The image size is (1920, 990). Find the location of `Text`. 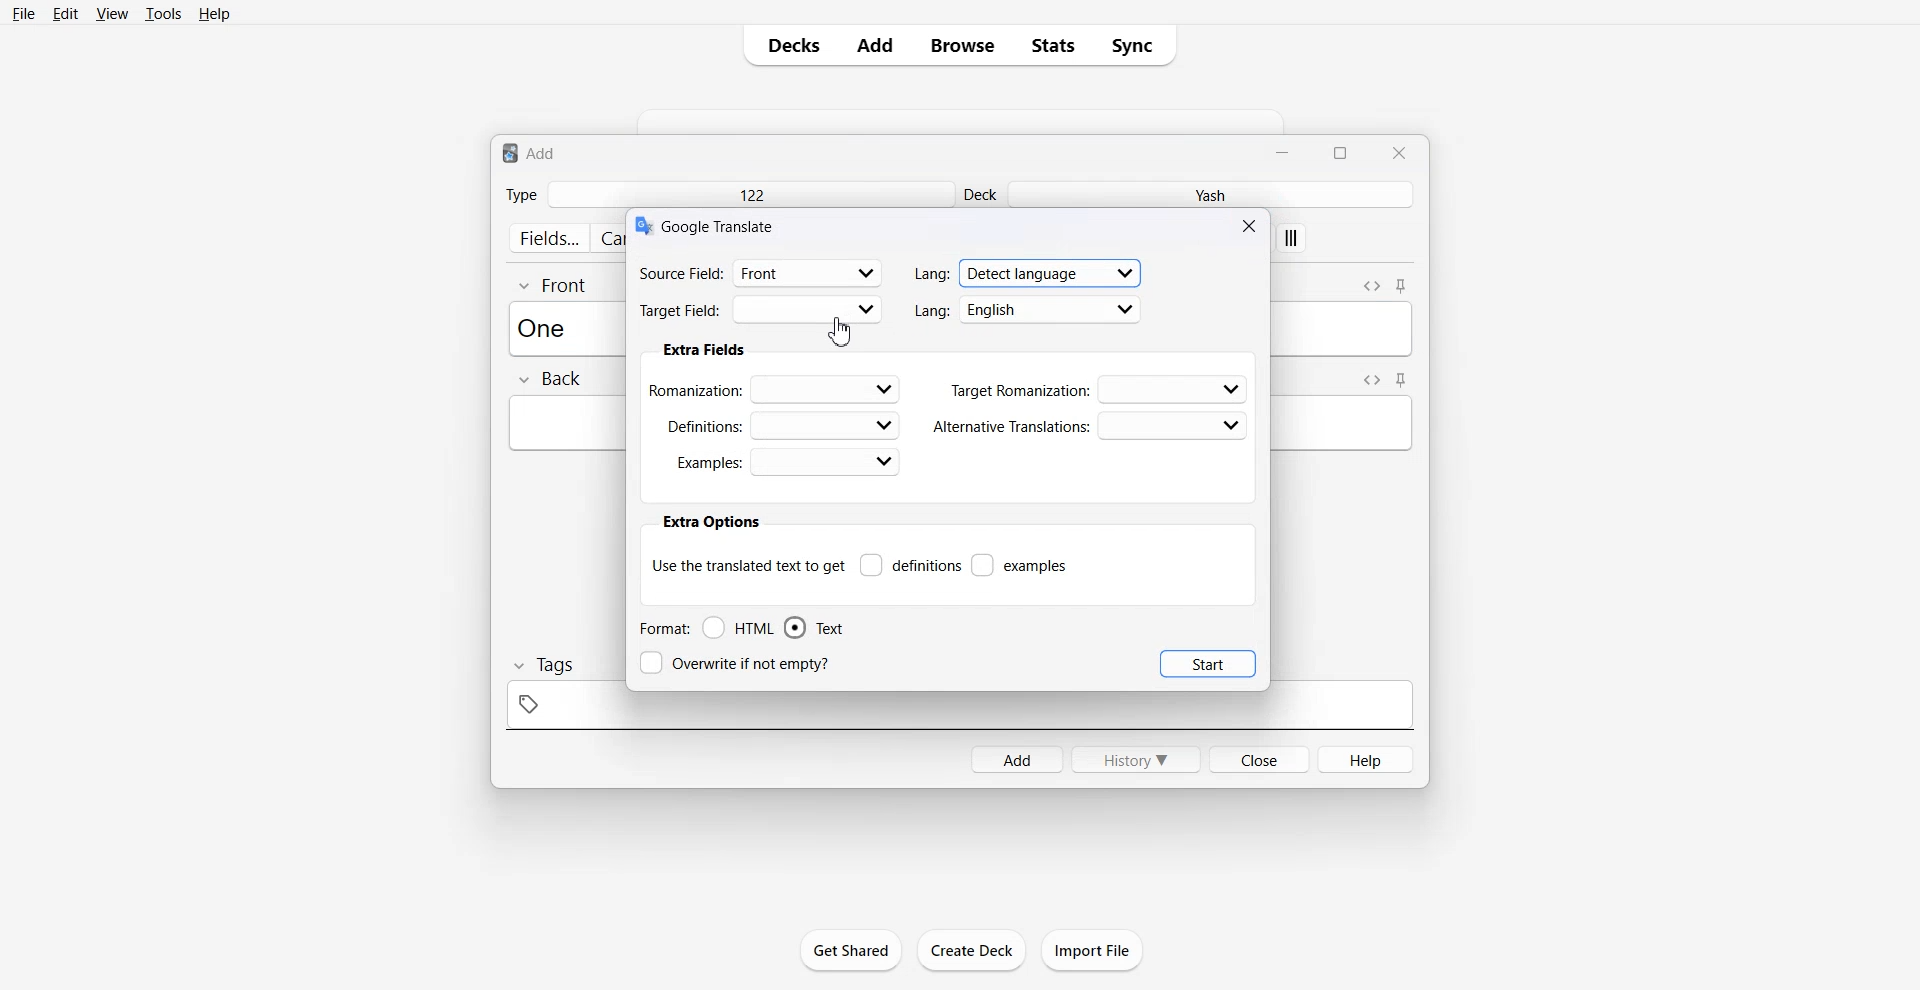

Text is located at coordinates (548, 327).